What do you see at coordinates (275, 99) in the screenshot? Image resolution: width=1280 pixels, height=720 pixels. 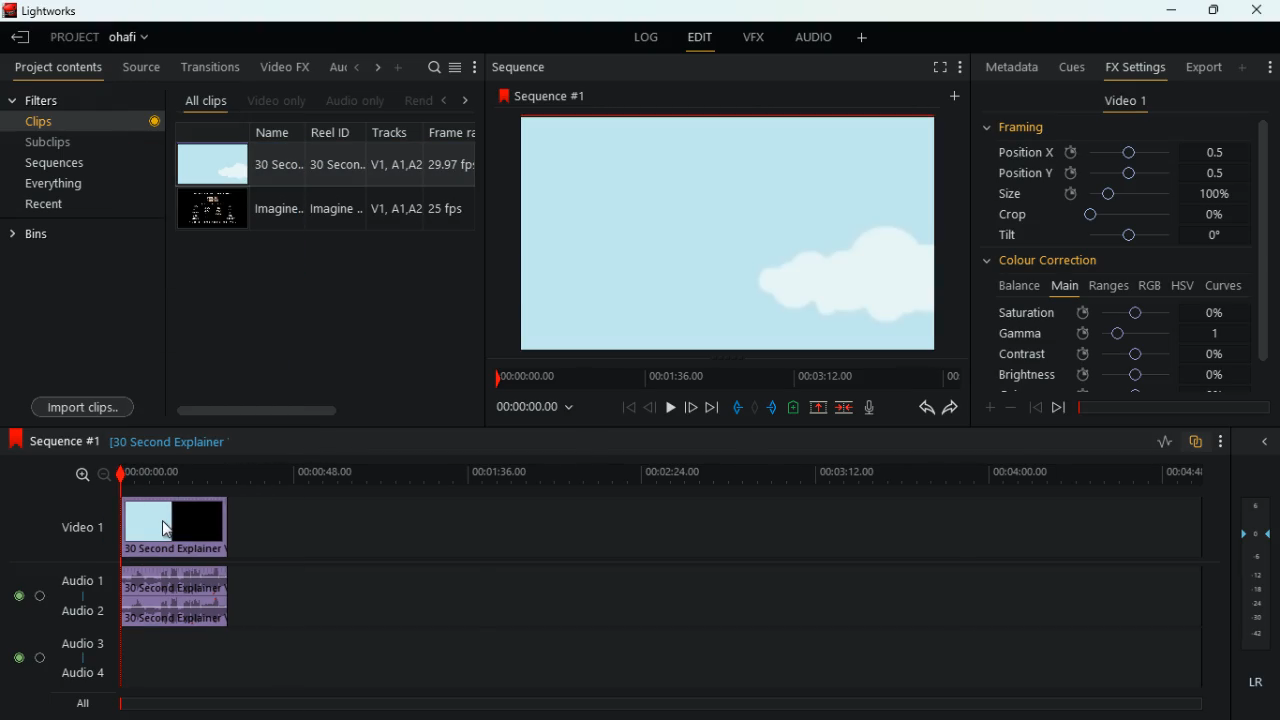 I see `video only` at bounding box center [275, 99].